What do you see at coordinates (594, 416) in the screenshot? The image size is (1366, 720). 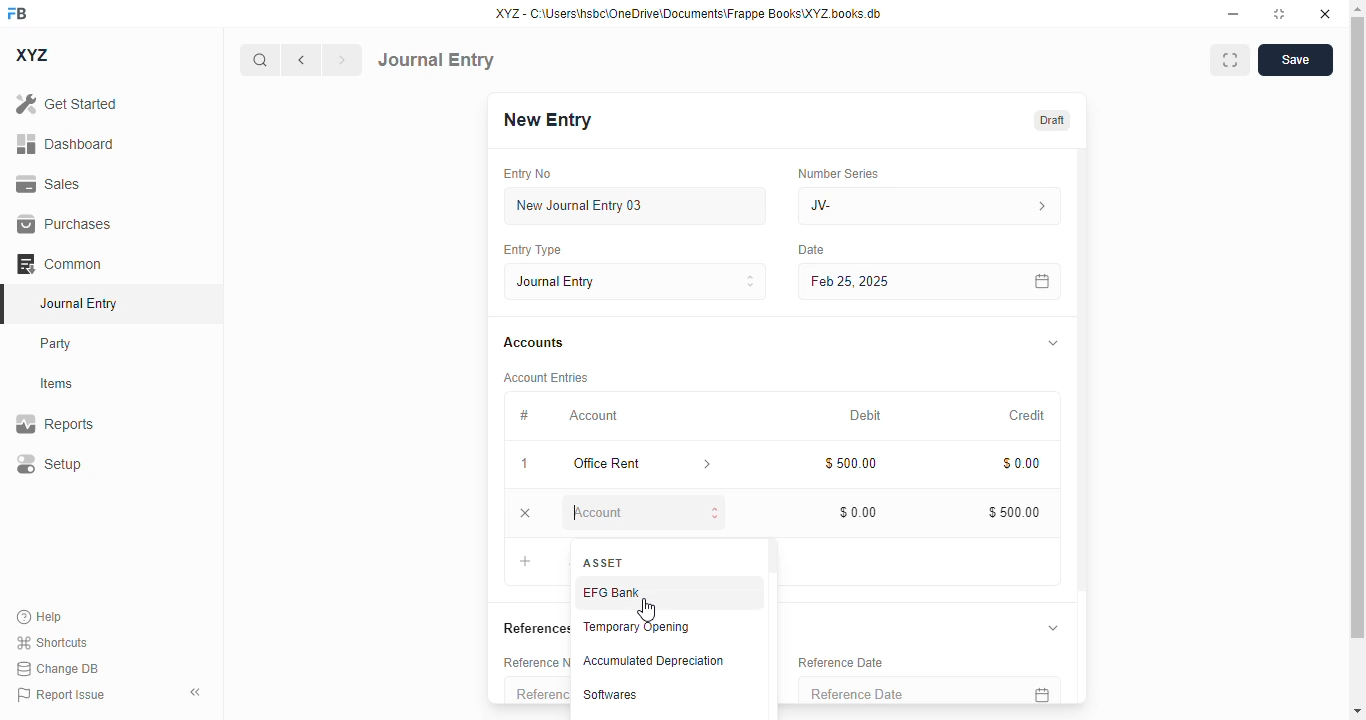 I see `account` at bounding box center [594, 416].